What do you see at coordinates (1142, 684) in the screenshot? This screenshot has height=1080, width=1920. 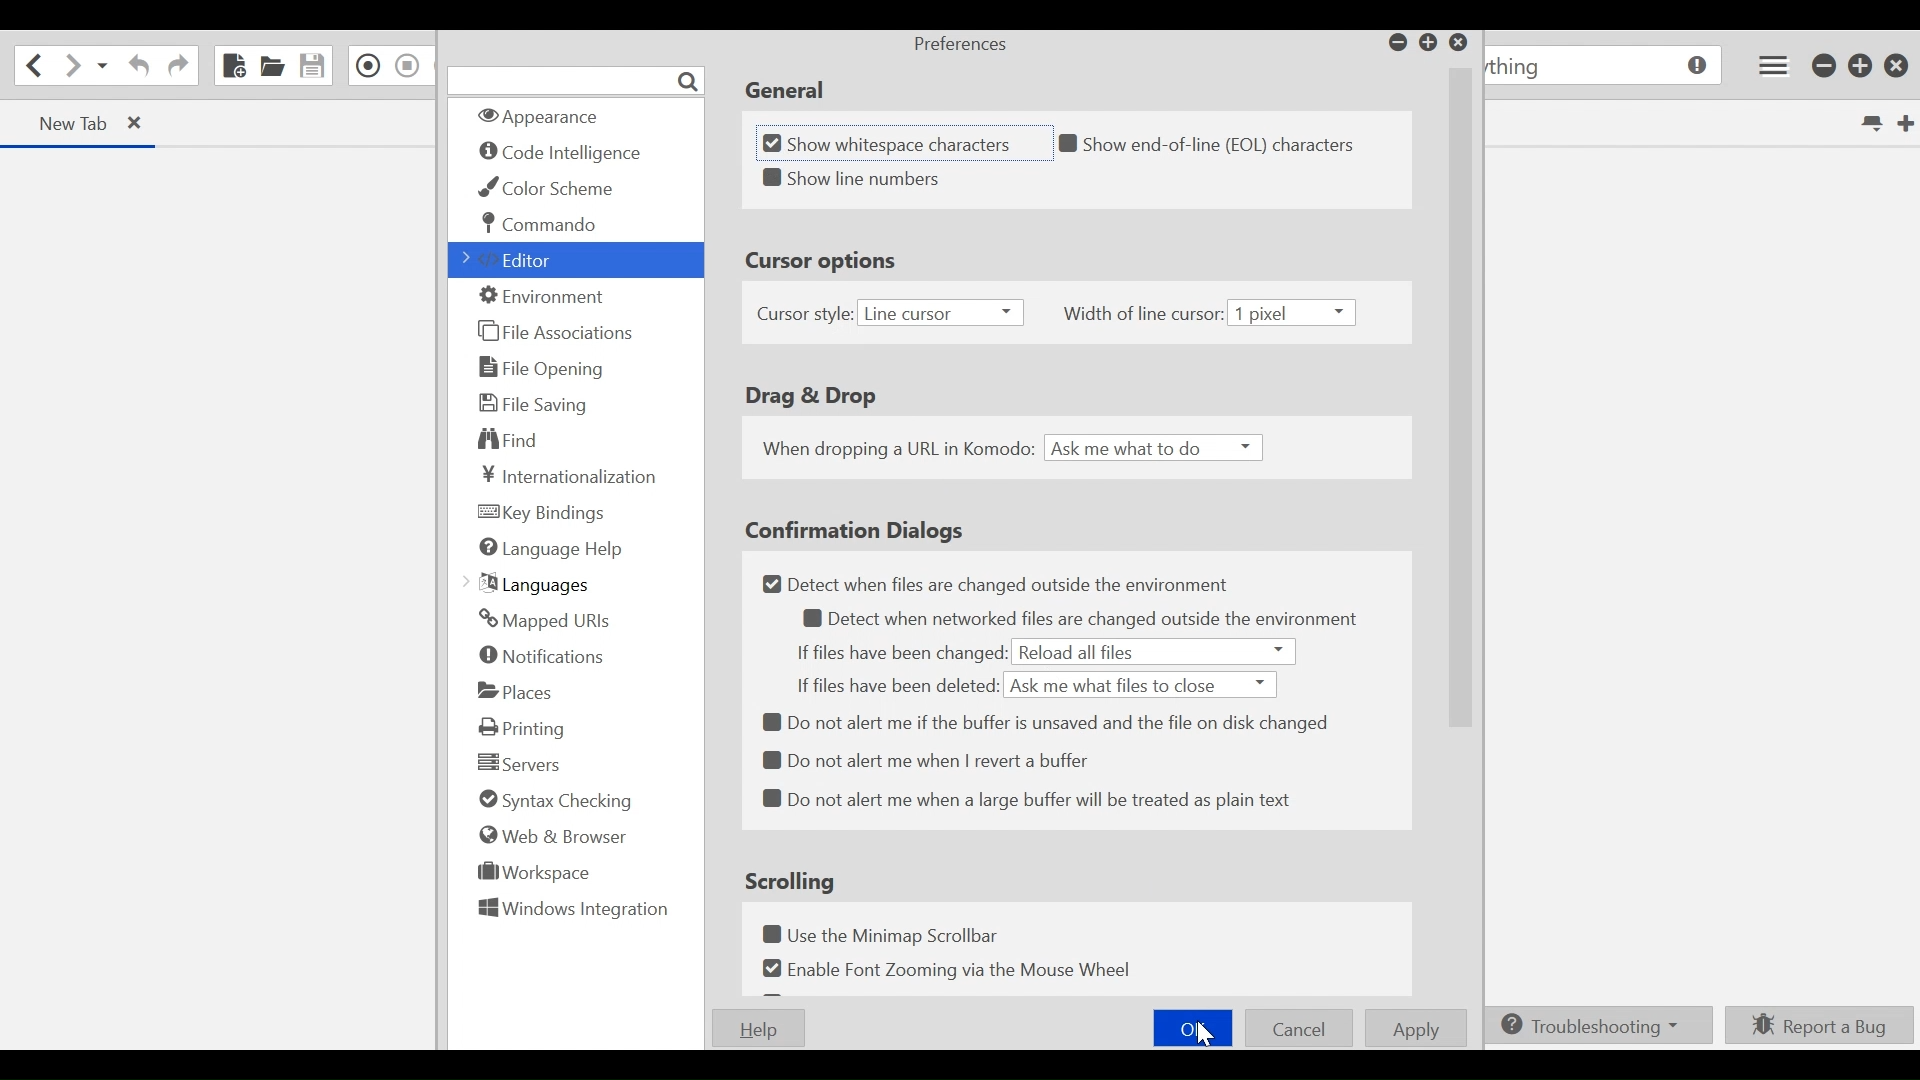 I see ` Ask me what files to close ` at bounding box center [1142, 684].